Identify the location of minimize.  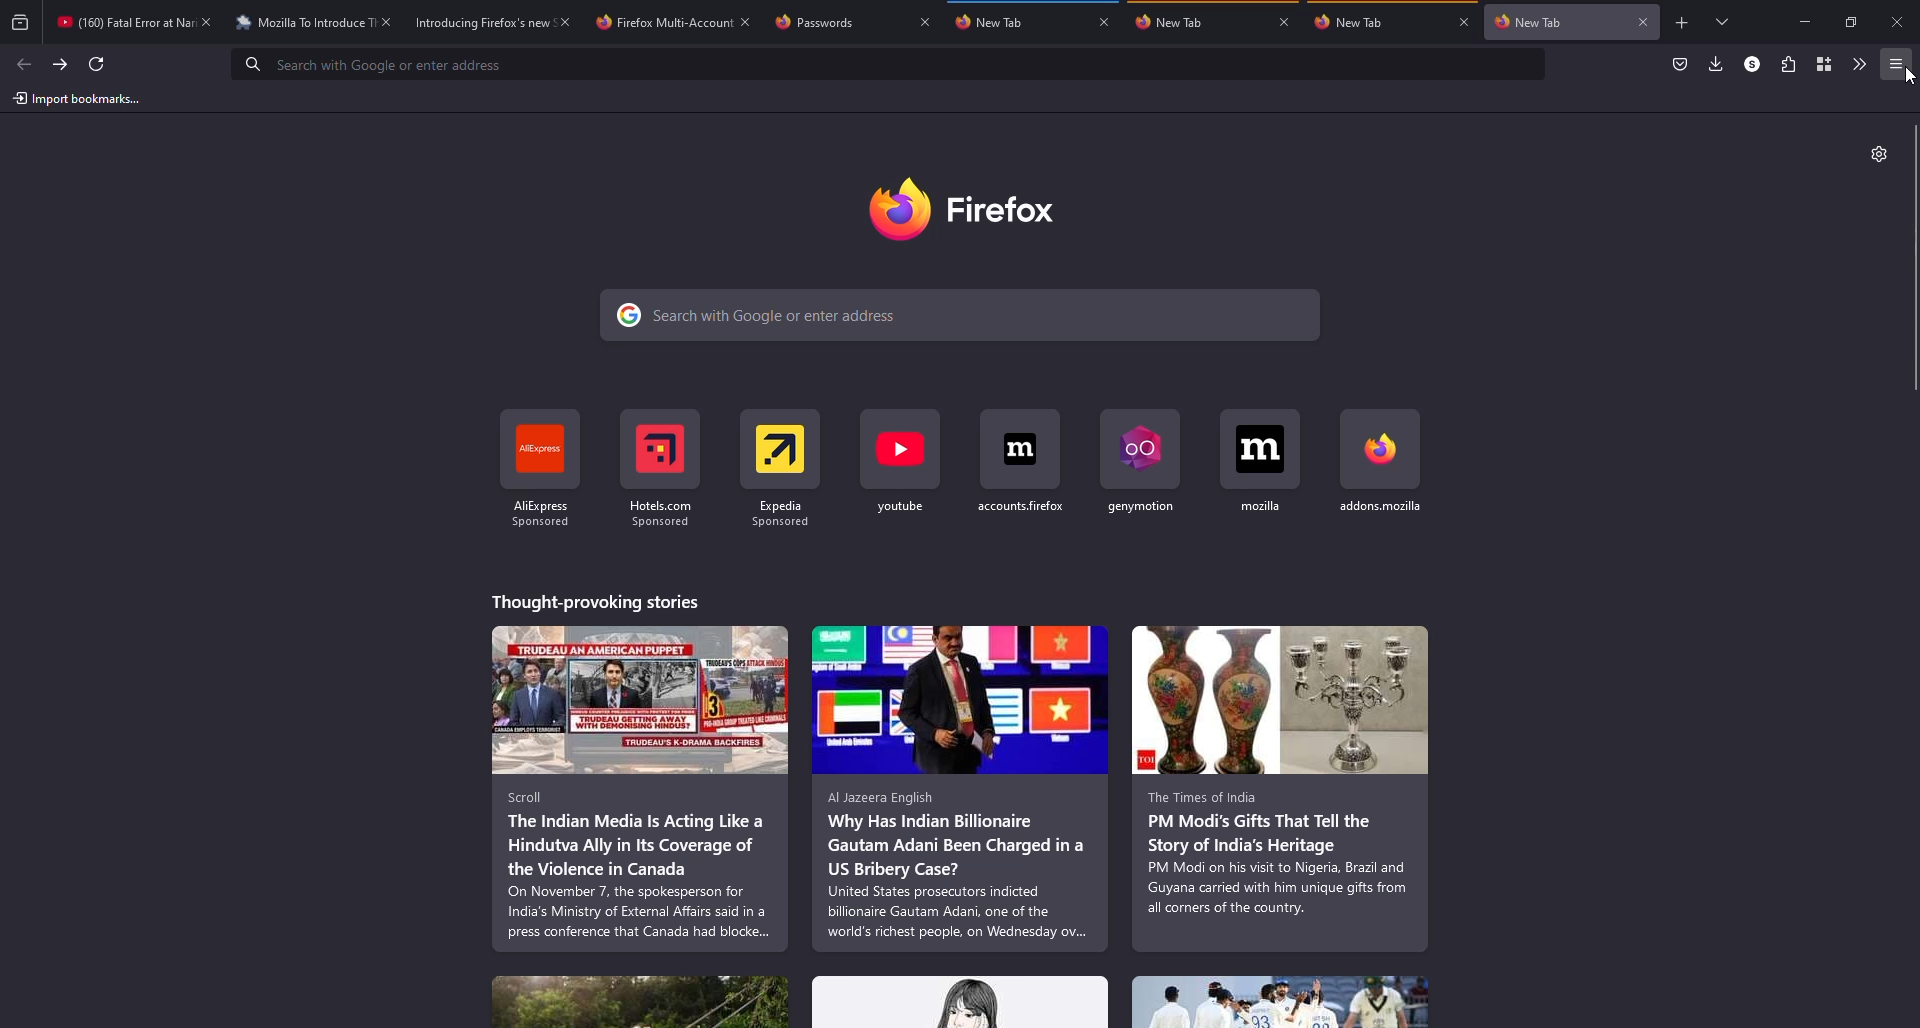
(1801, 22).